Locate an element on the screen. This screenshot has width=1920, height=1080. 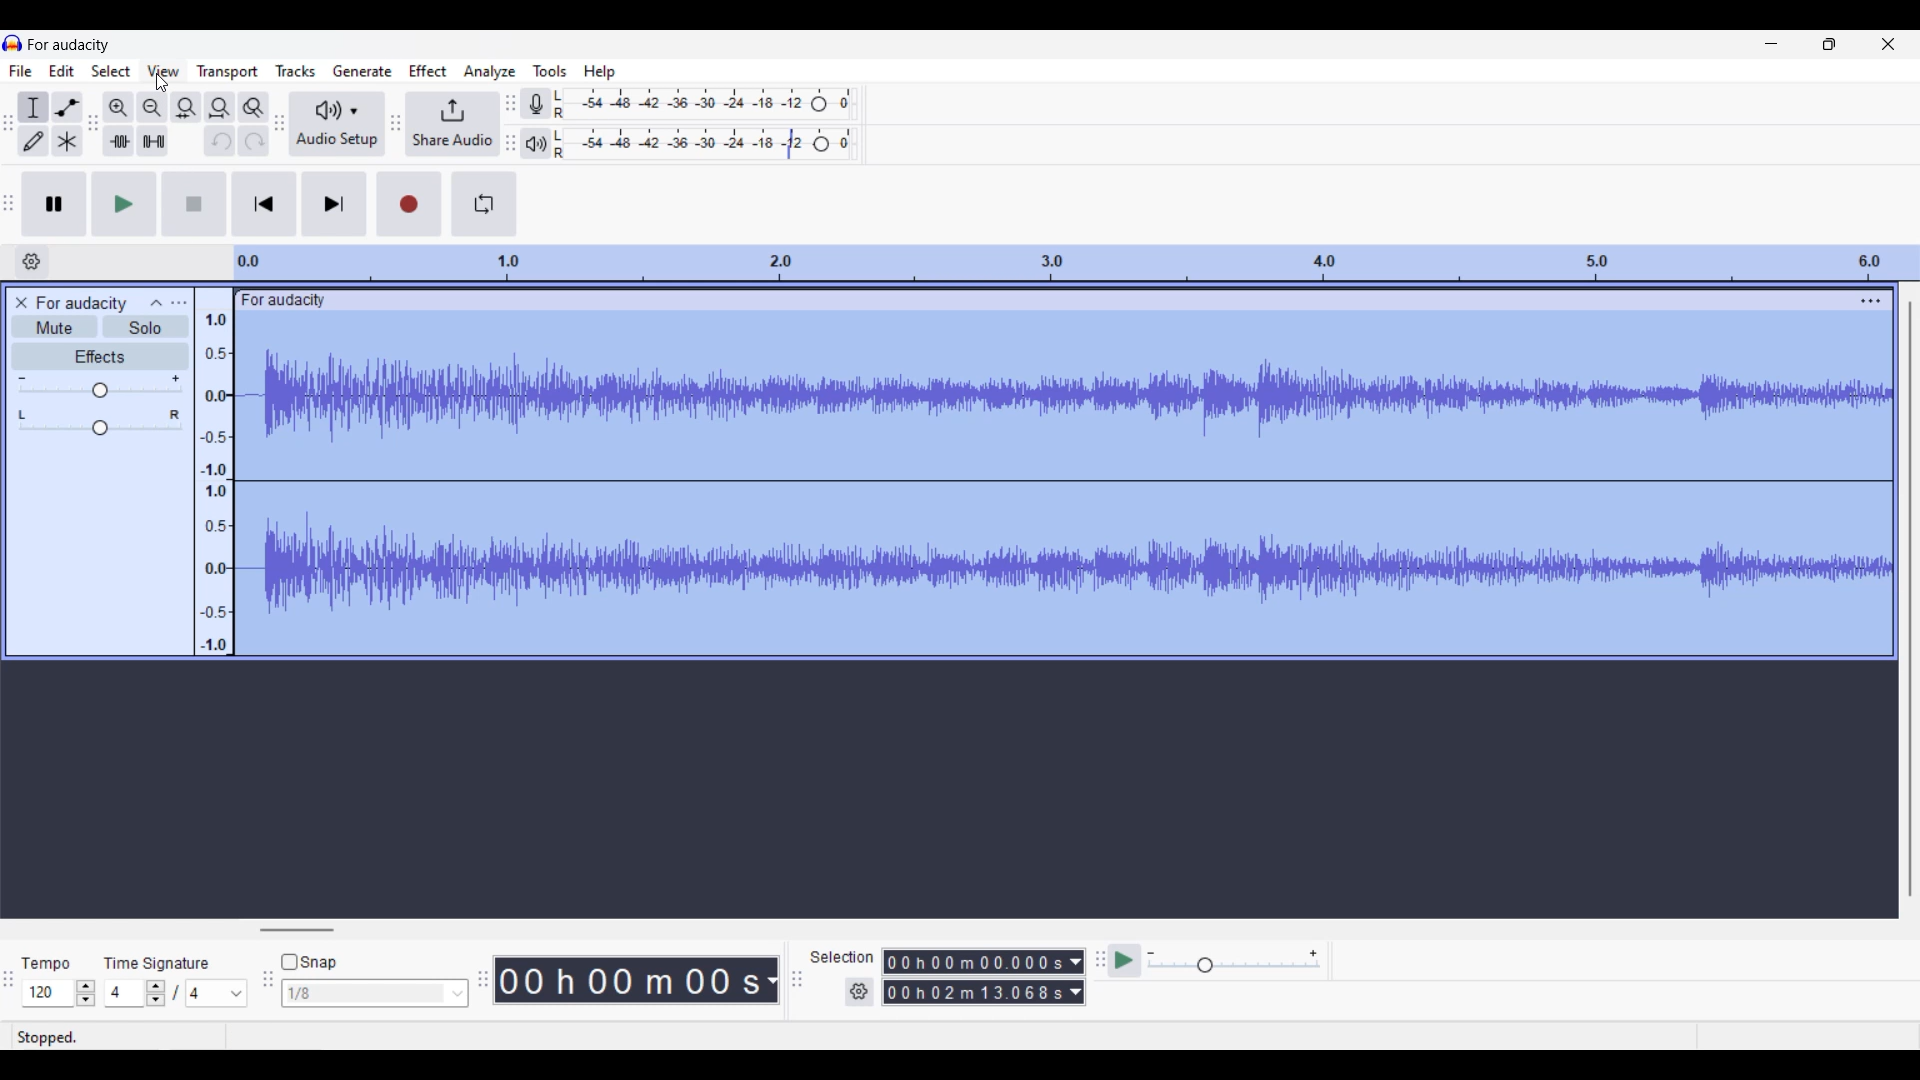
Record meter is located at coordinates (533, 104).